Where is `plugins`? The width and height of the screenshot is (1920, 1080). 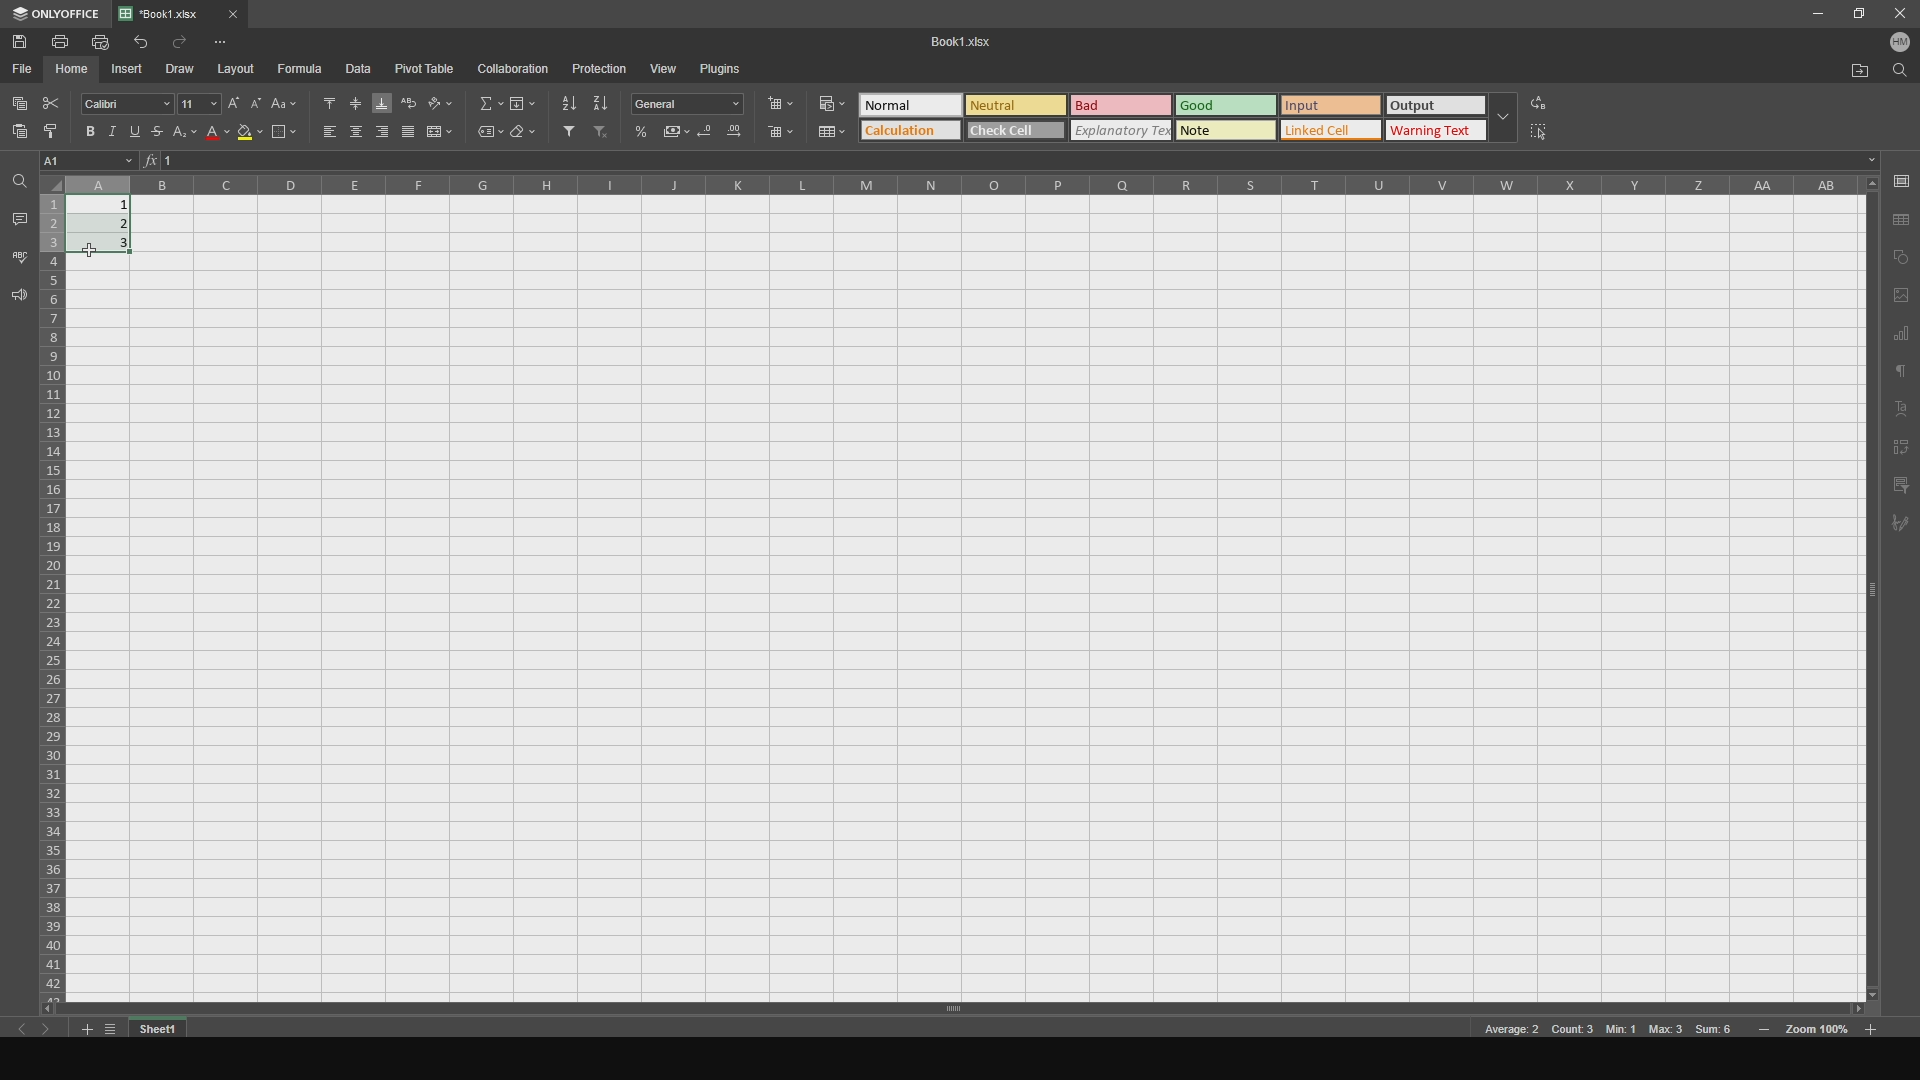
plugins is located at coordinates (730, 70).